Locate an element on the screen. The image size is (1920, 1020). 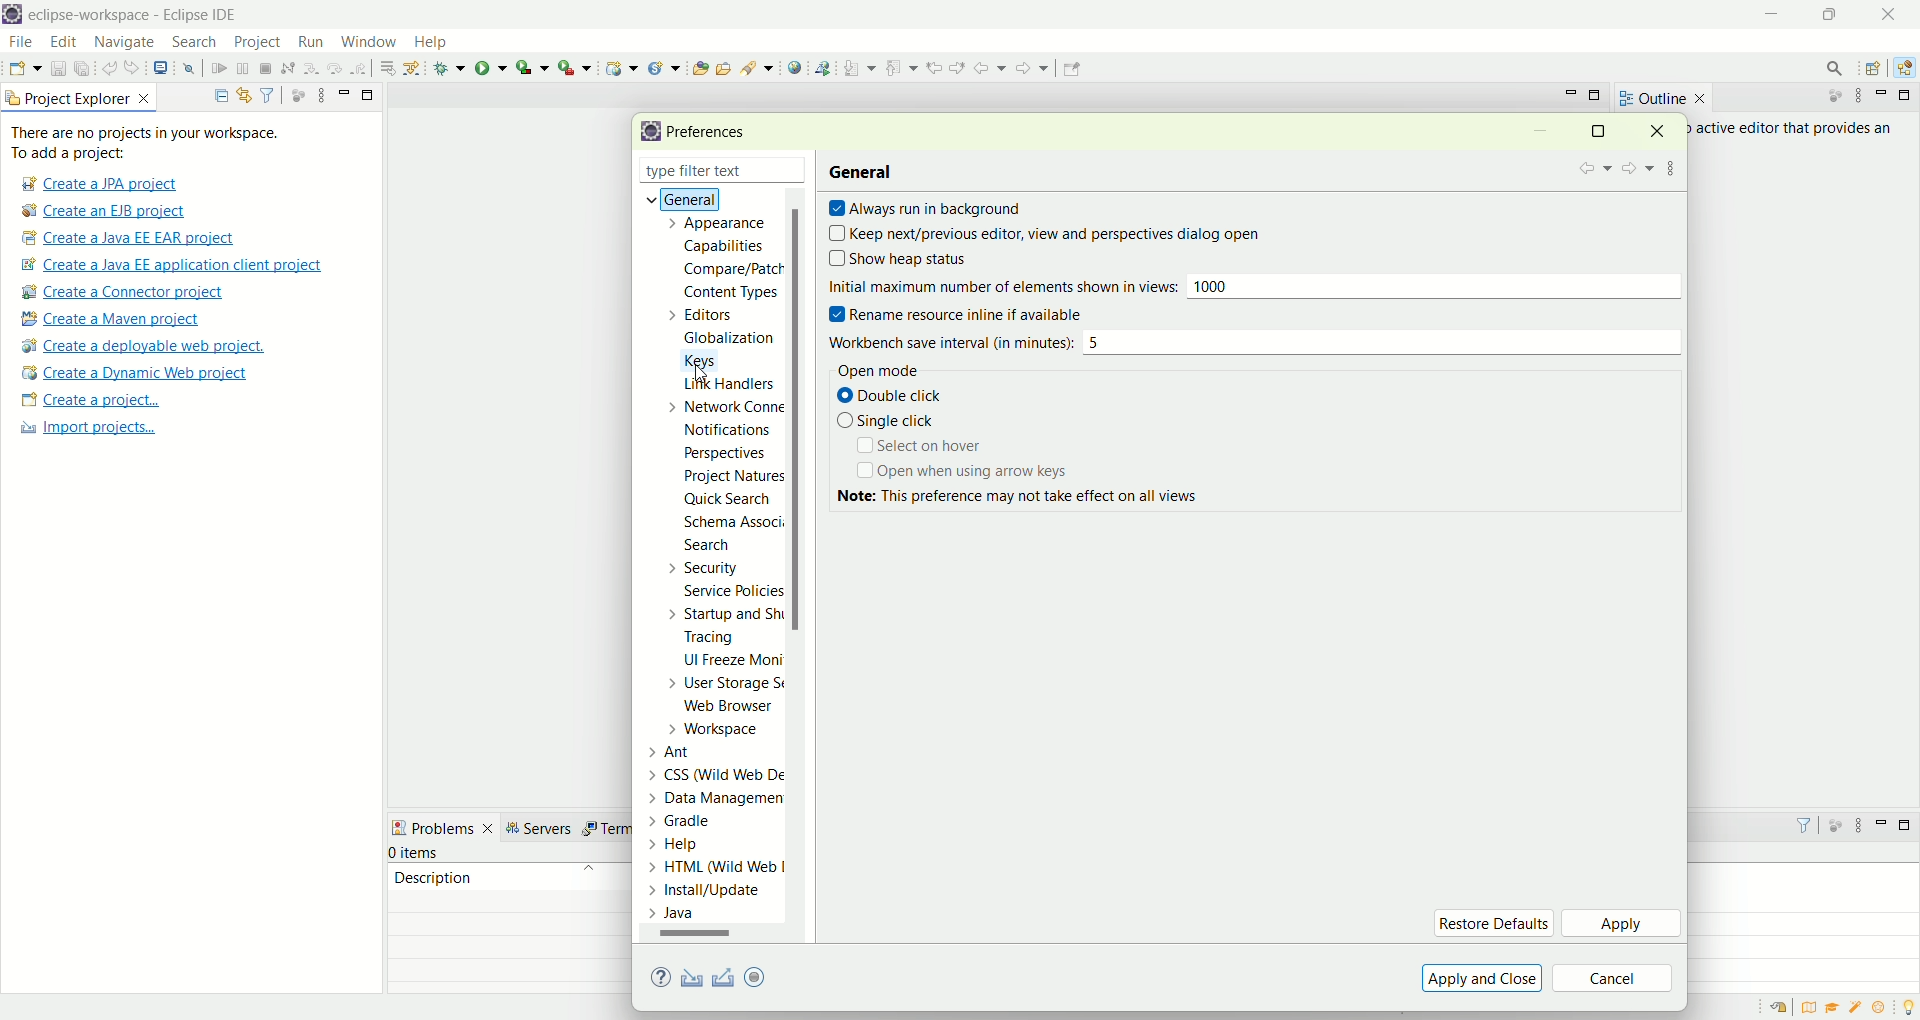
logo is located at coordinates (12, 16).